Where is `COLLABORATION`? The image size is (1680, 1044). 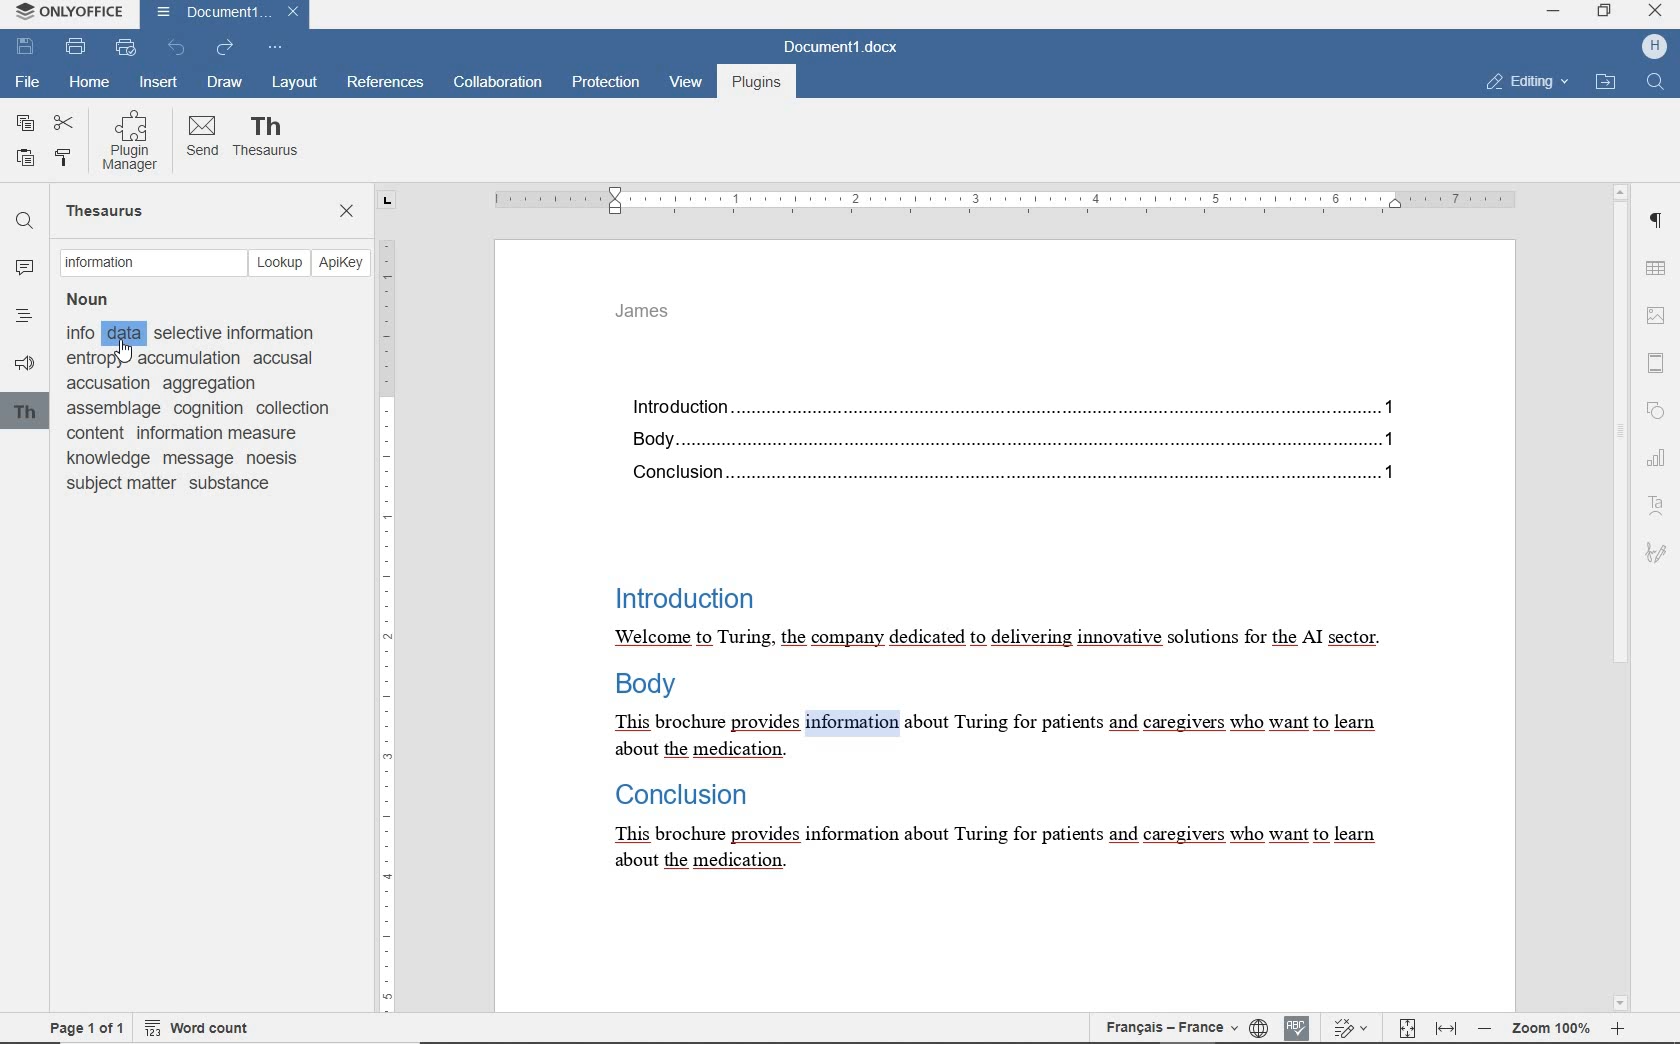 COLLABORATION is located at coordinates (497, 84).